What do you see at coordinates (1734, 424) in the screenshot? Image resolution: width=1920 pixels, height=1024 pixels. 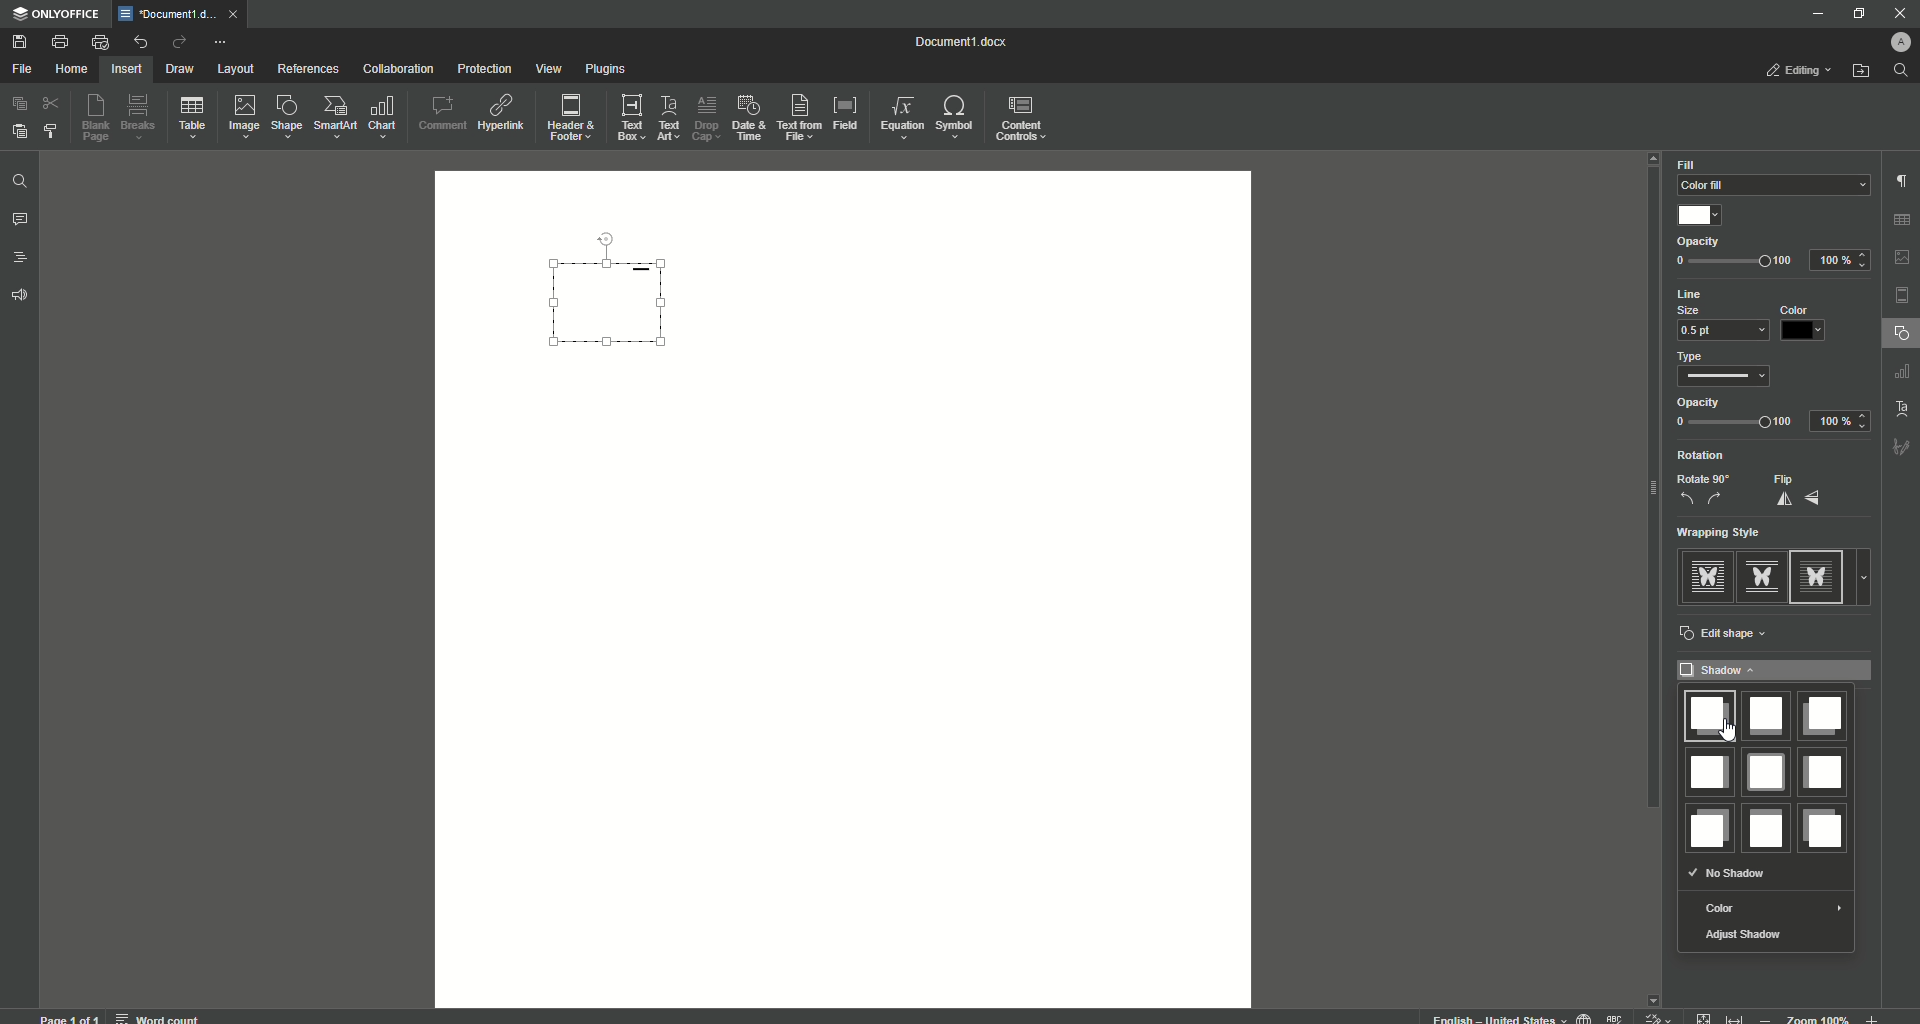 I see `choose 0 to 100` at bounding box center [1734, 424].